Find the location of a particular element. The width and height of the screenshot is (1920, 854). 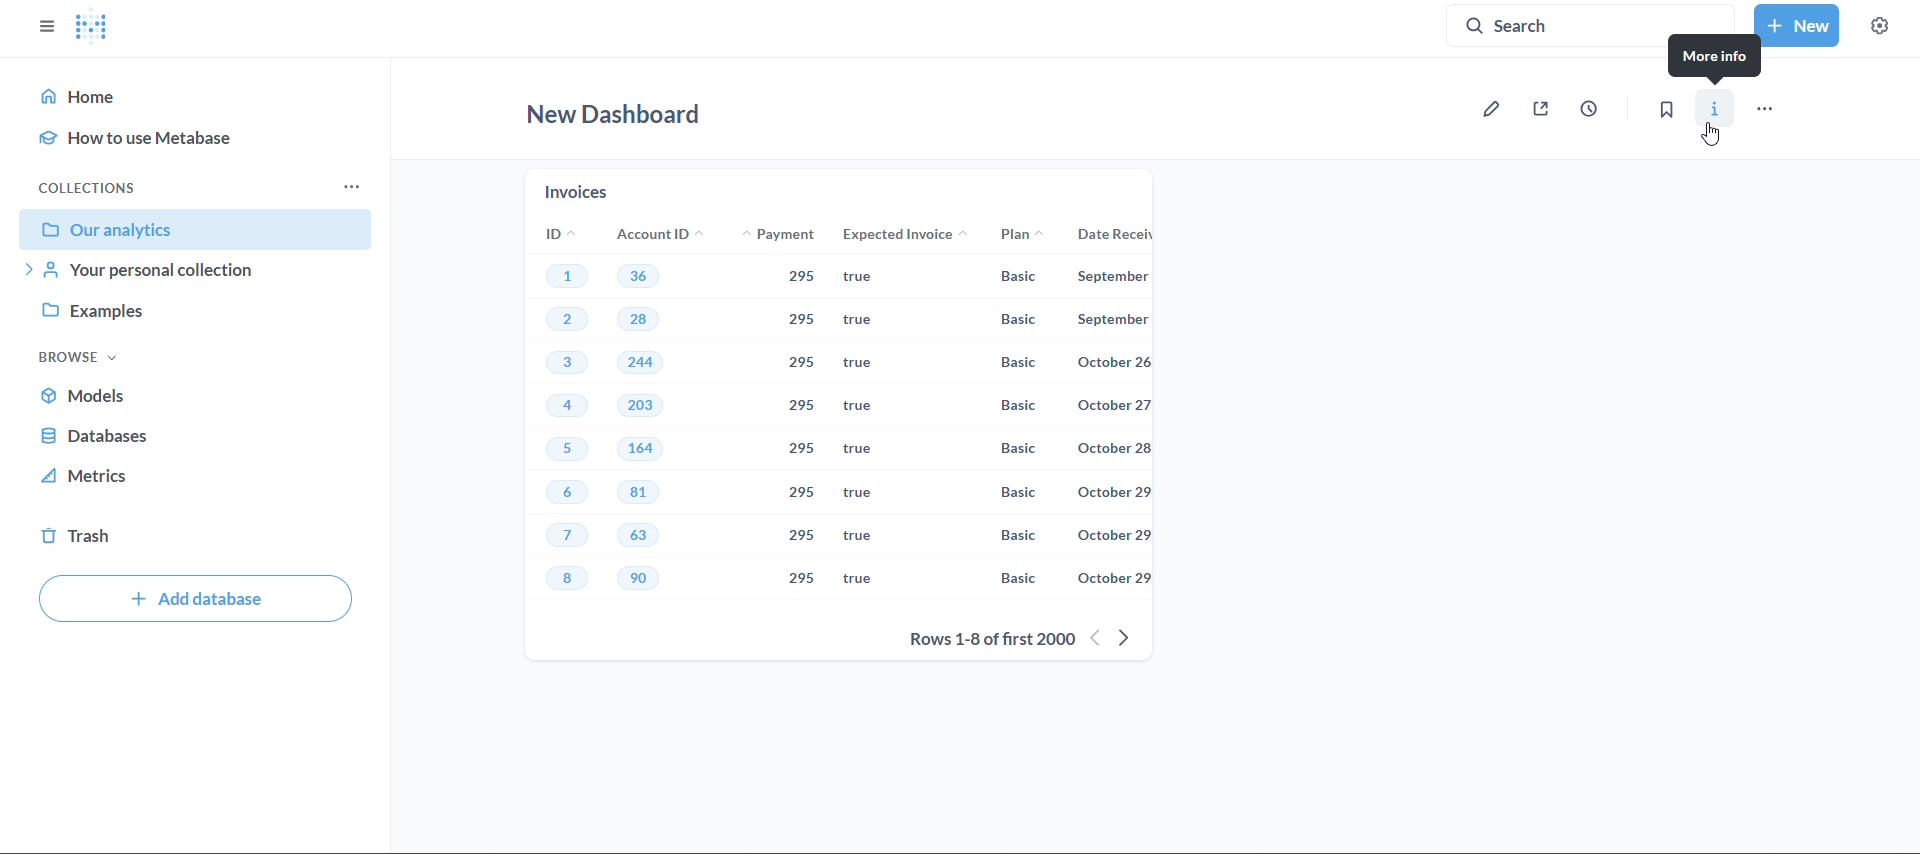

settings is located at coordinates (1880, 26).